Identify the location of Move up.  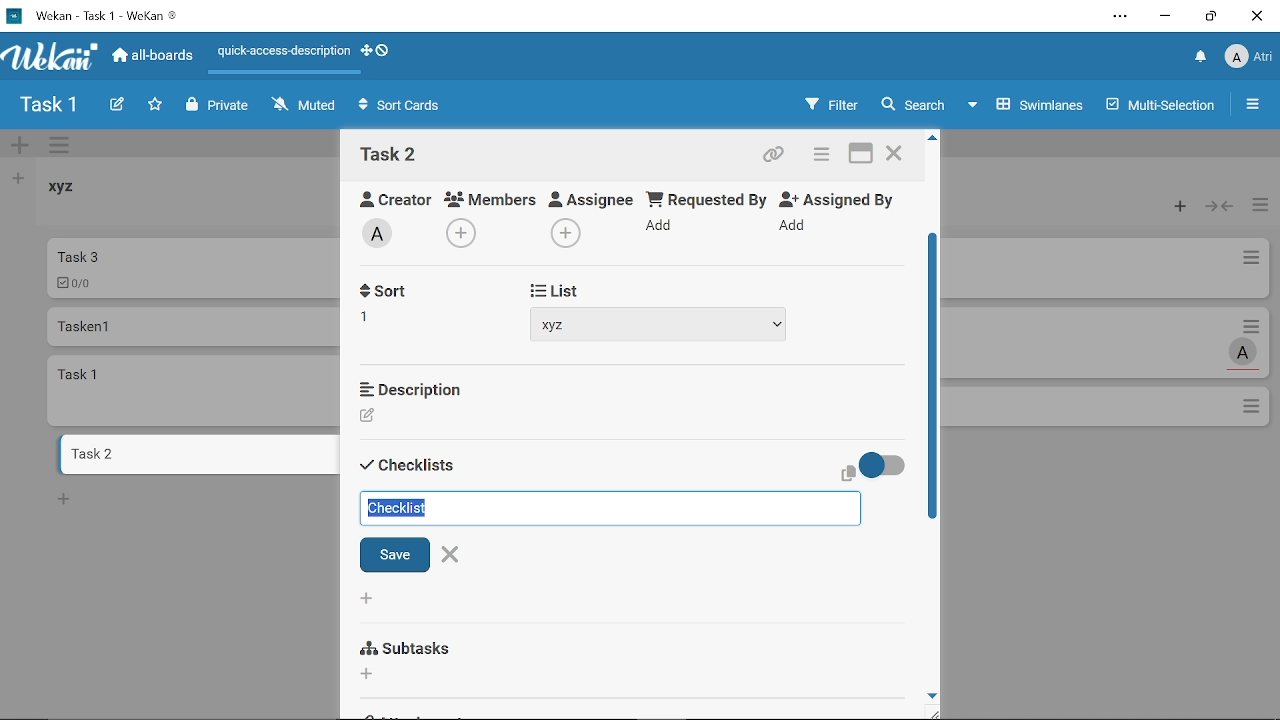
(933, 138).